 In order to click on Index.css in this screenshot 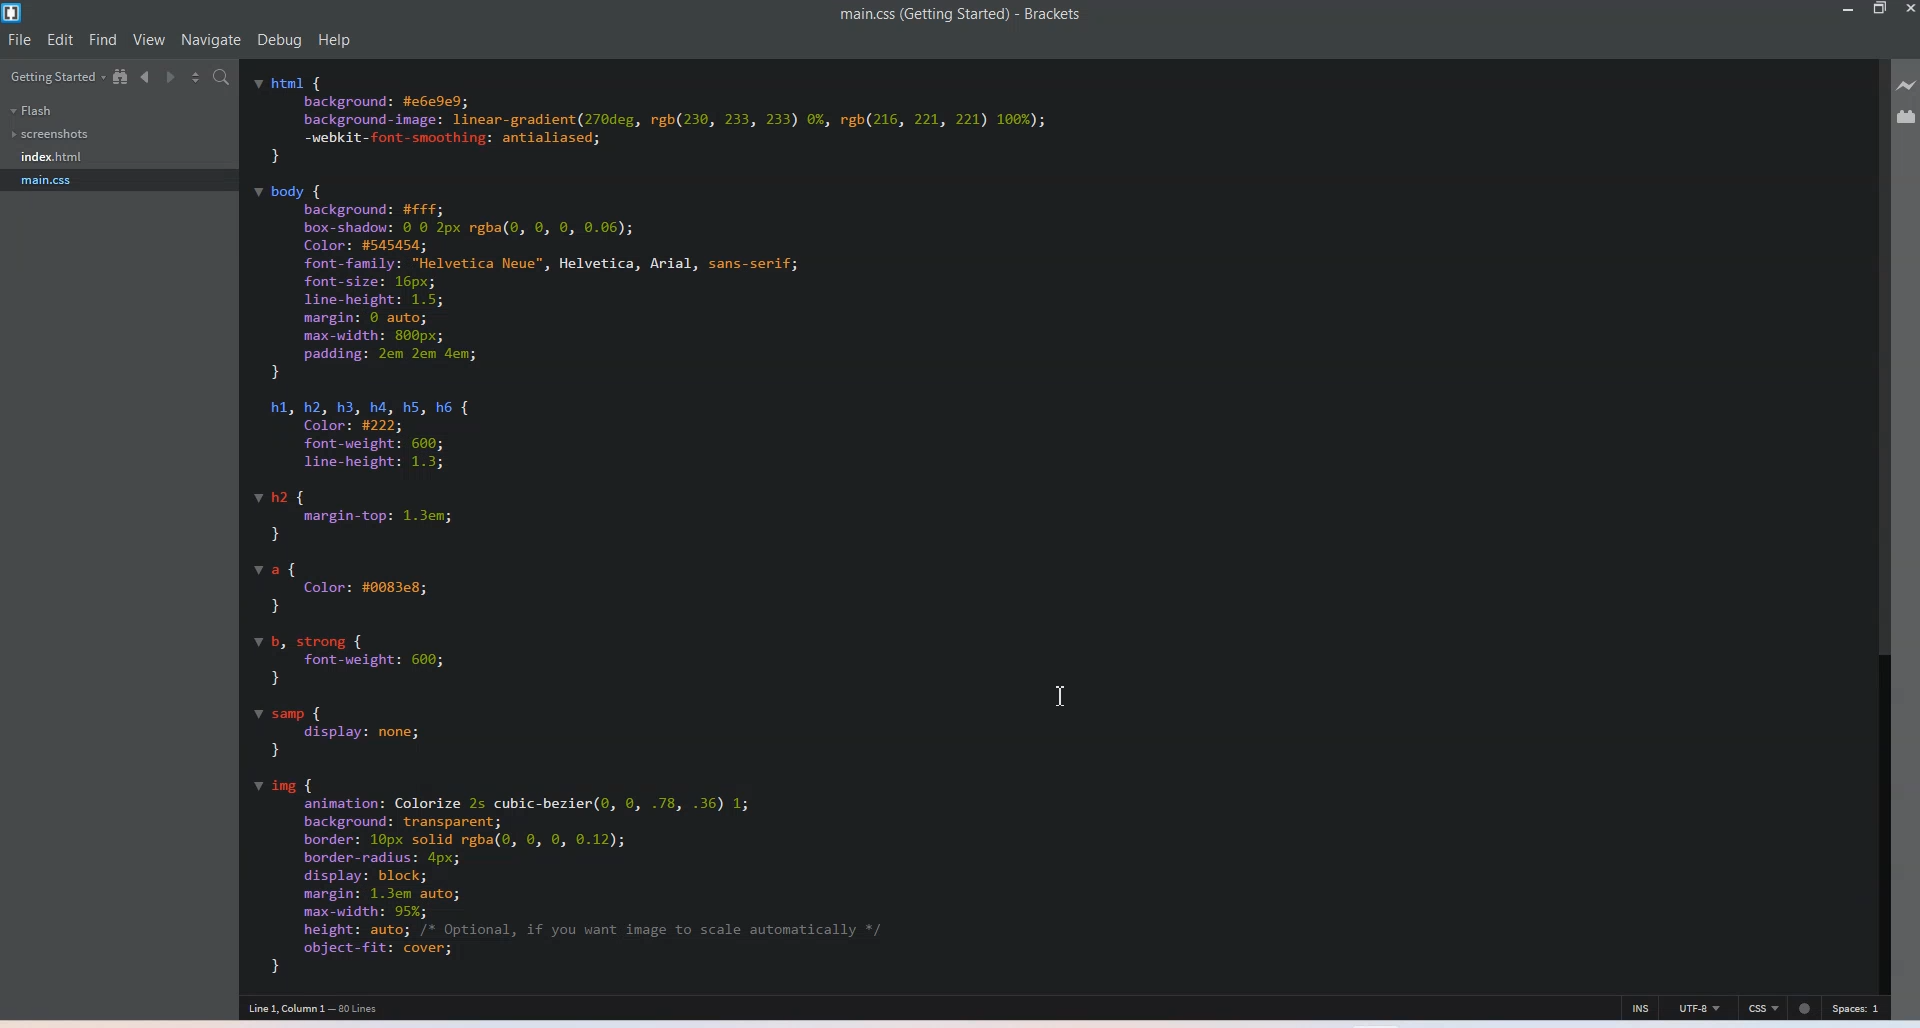, I will do `click(56, 155)`.